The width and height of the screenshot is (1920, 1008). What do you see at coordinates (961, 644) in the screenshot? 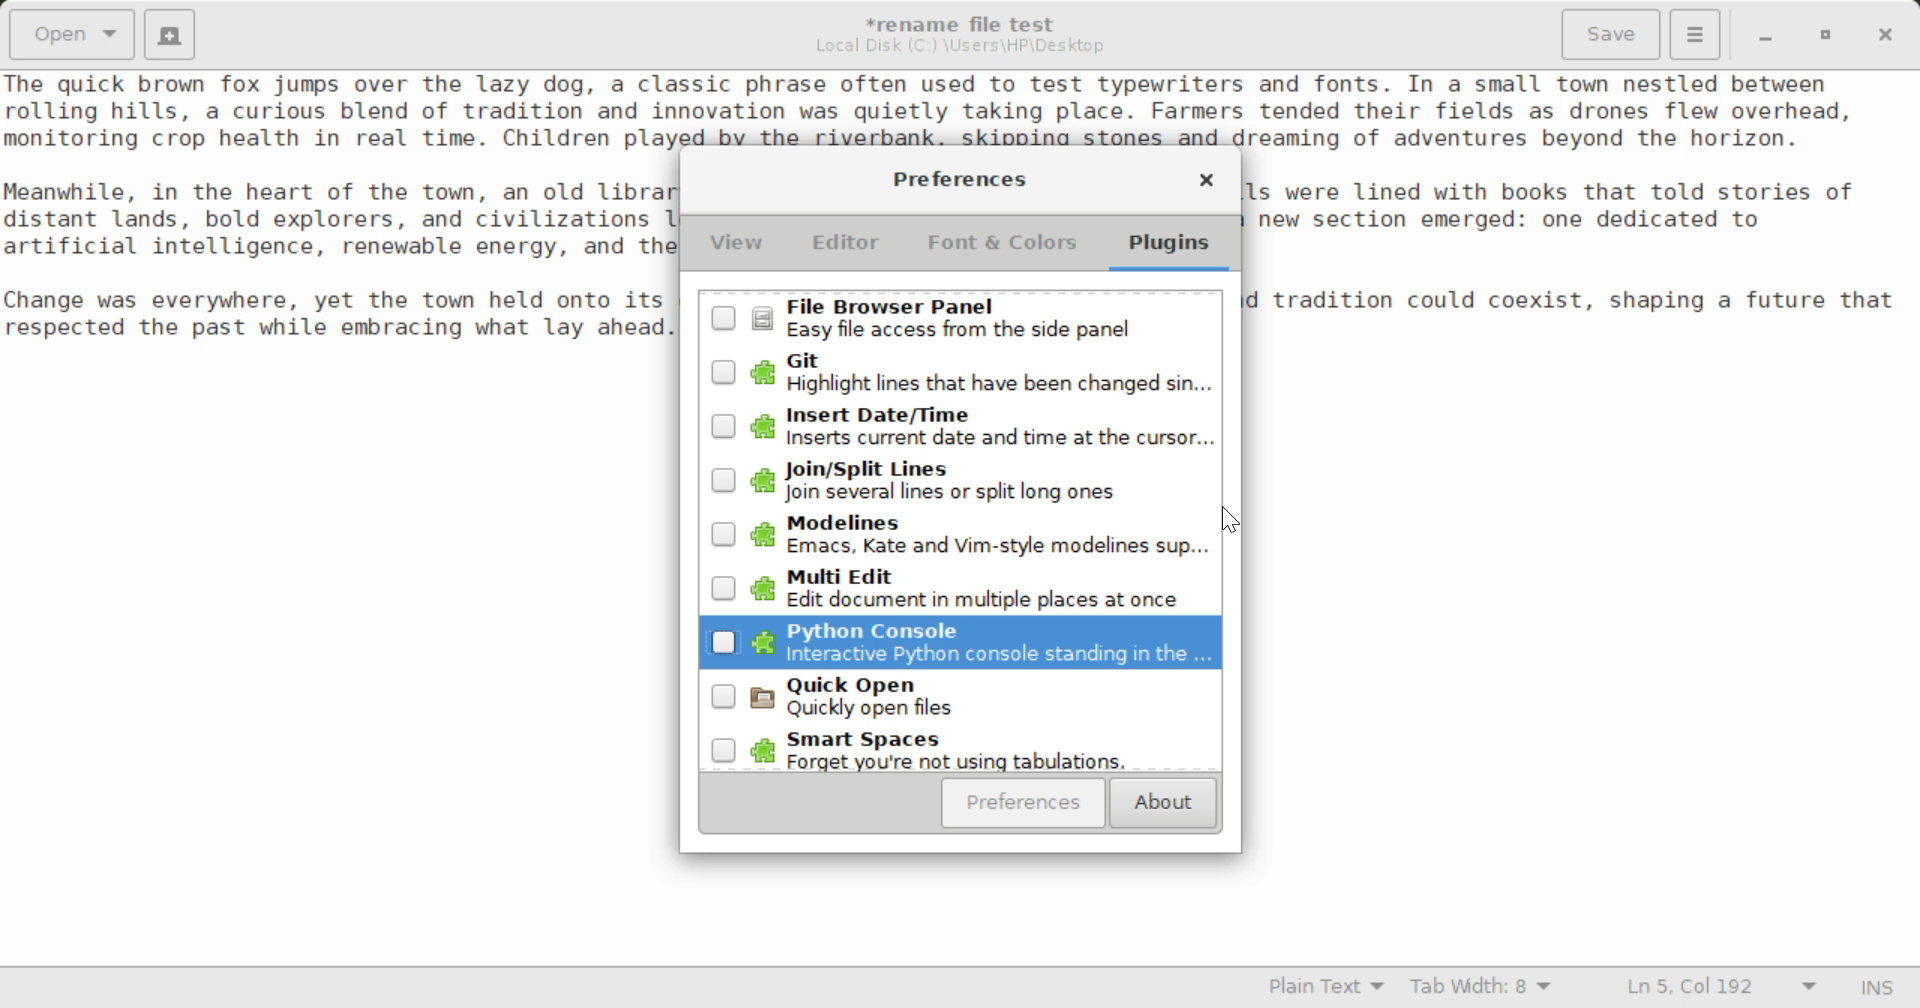
I see `Down Arrow to Python Console Plugin Button Unselected` at bounding box center [961, 644].